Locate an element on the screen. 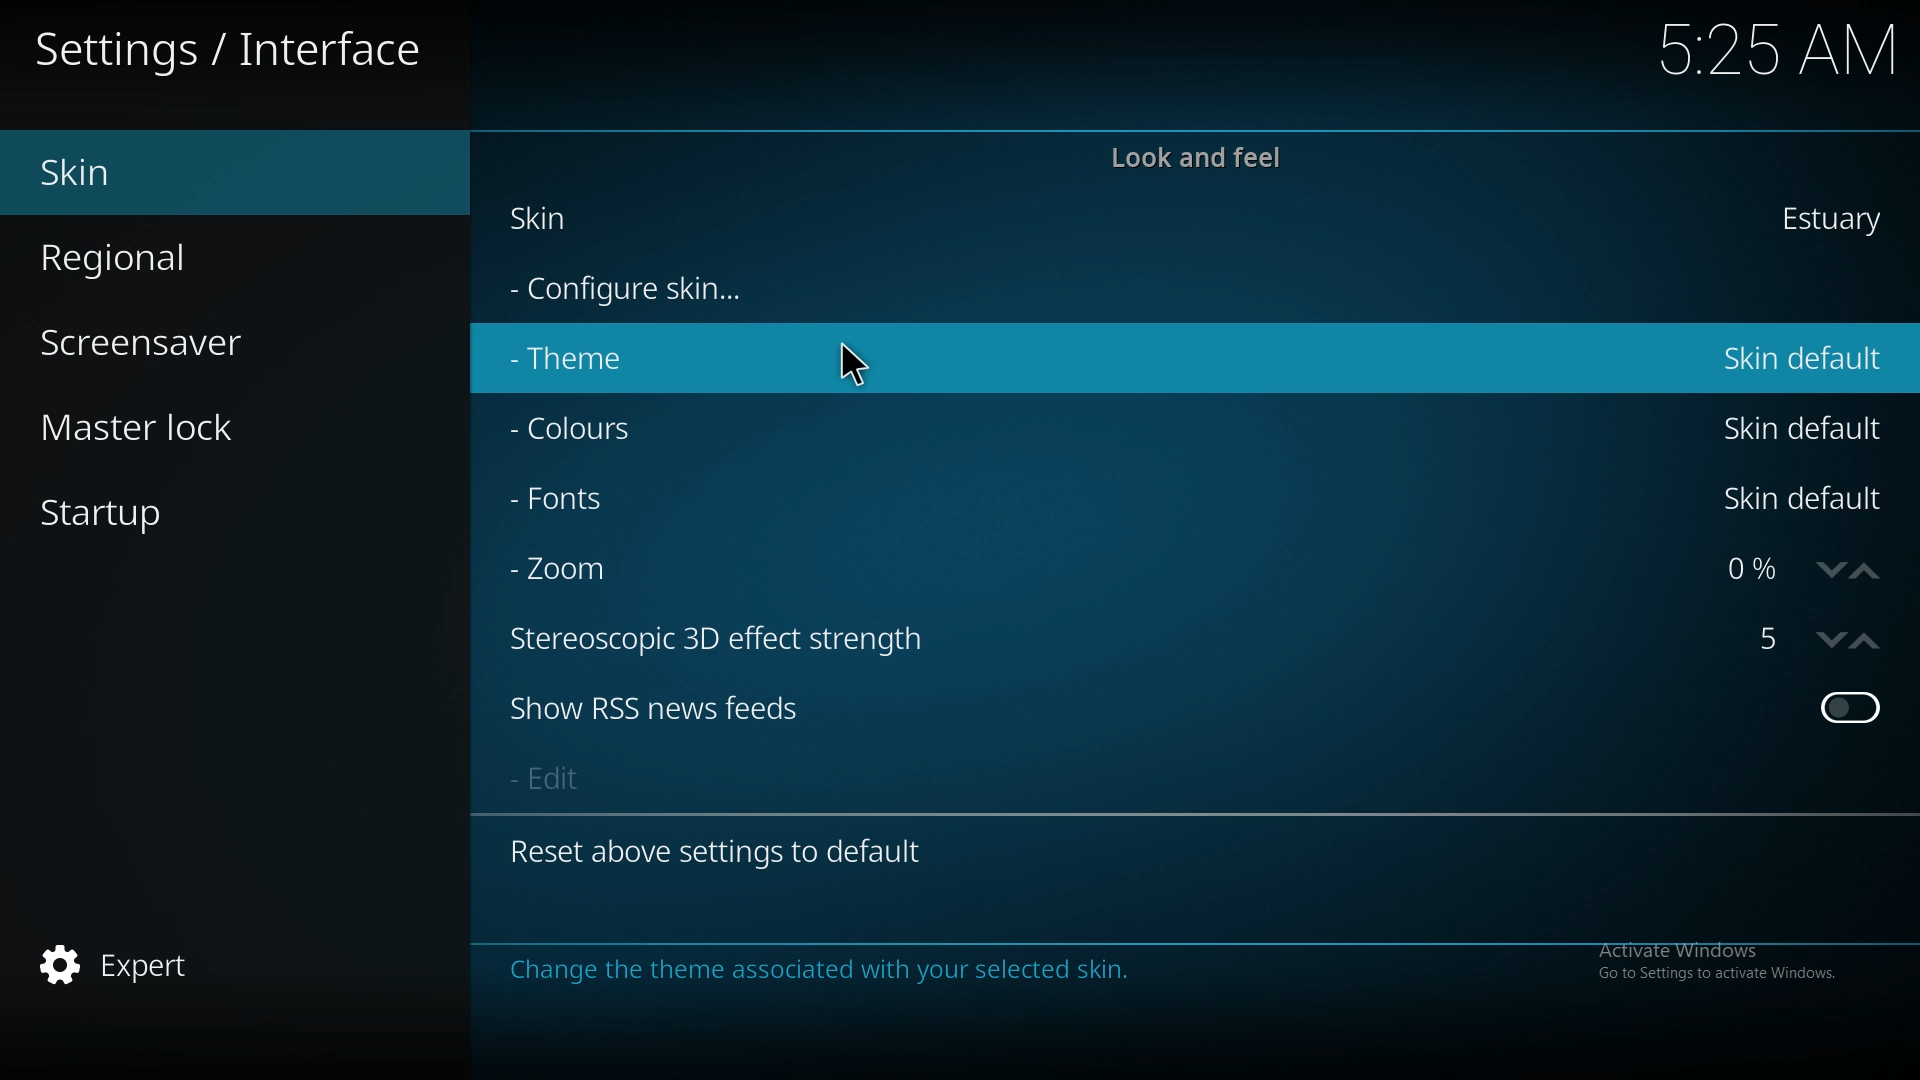  skin is located at coordinates (582, 216).